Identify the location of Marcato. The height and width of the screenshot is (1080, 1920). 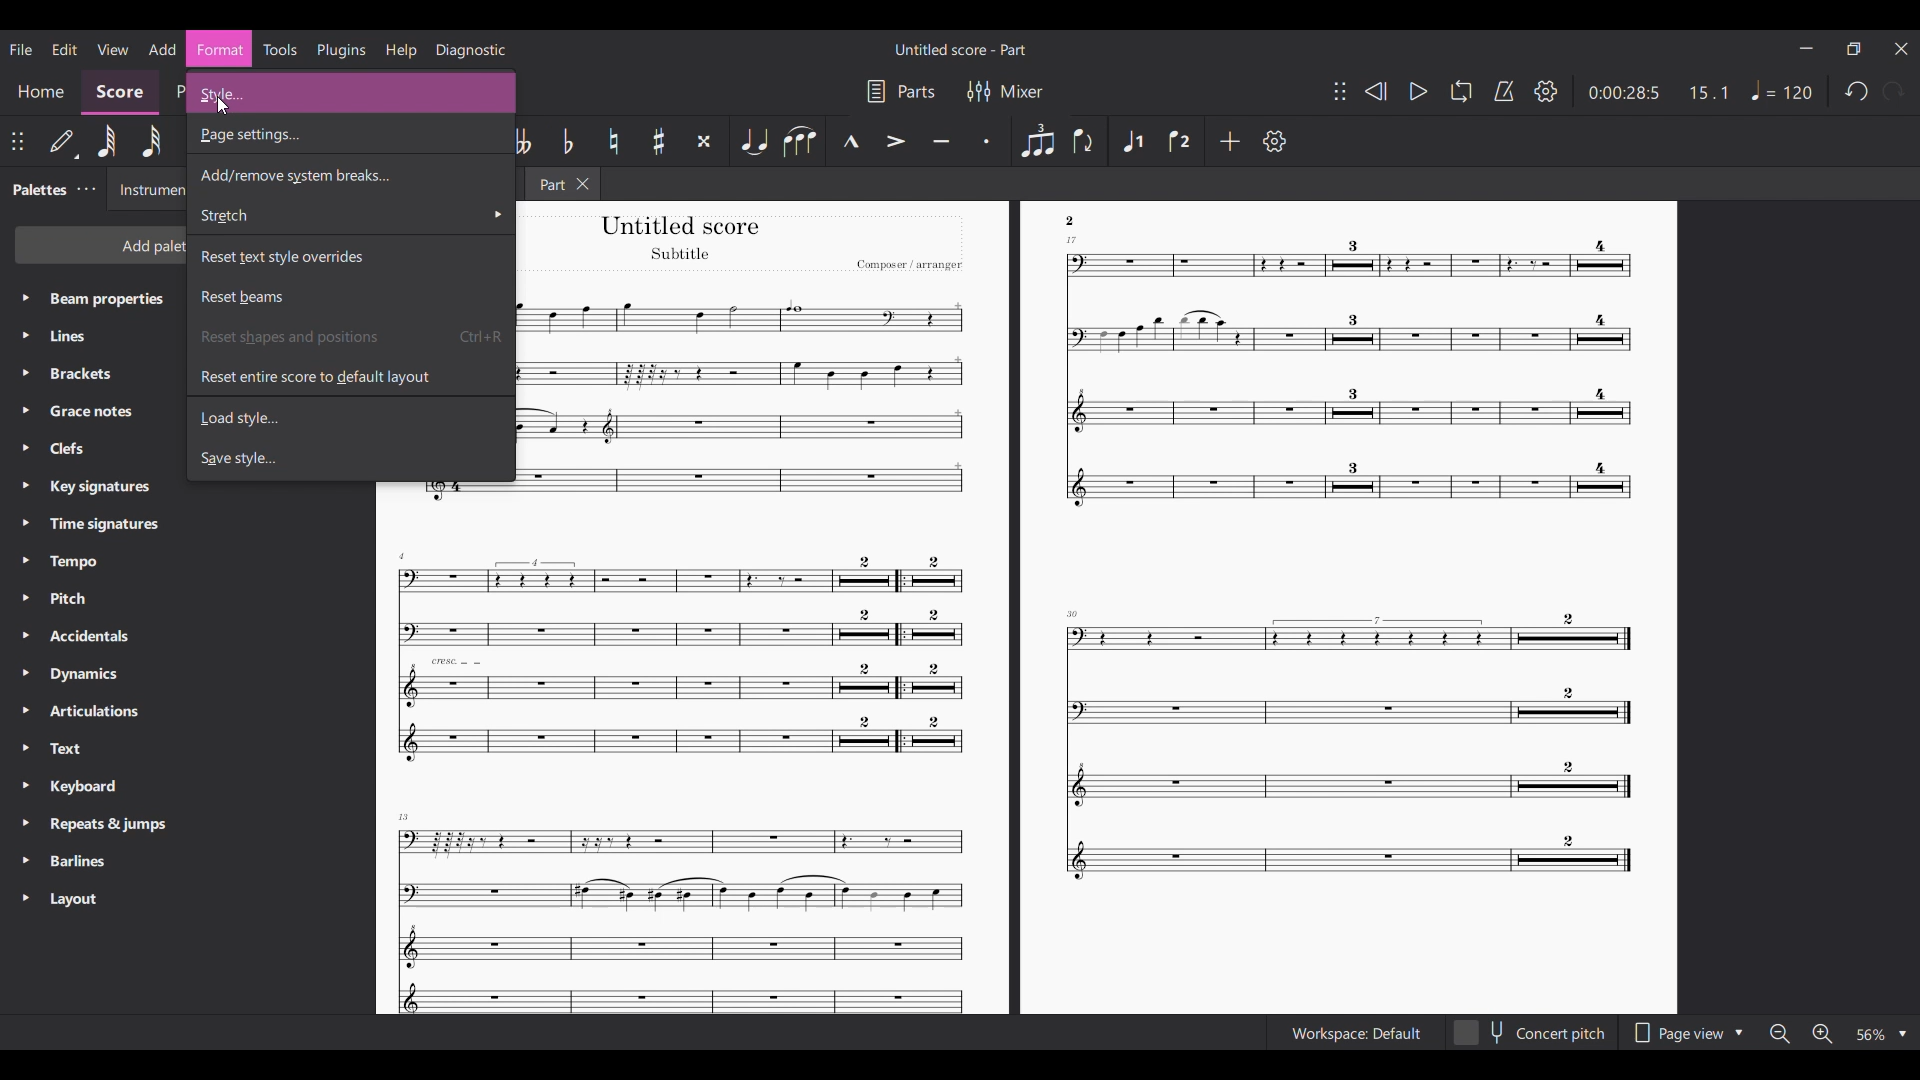
(849, 140).